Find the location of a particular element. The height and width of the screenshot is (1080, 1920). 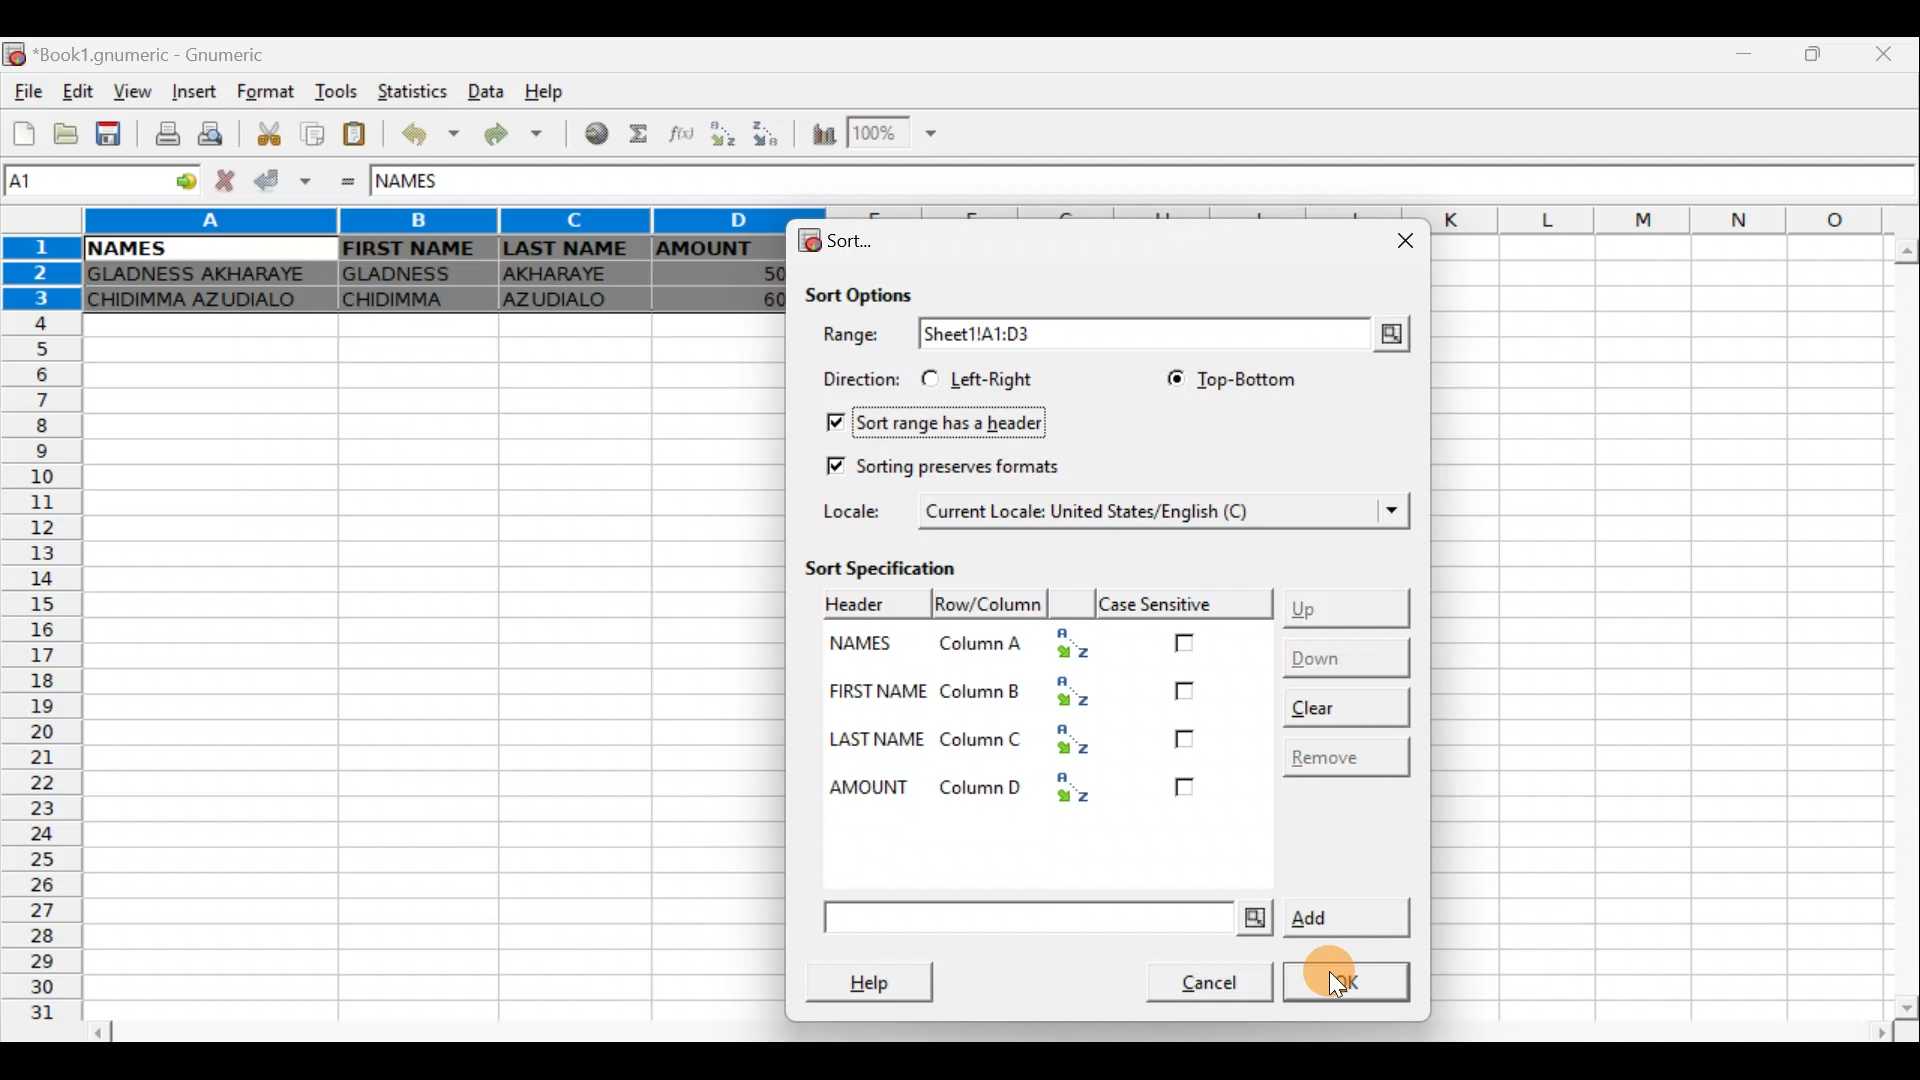

View is located at coordinates (127, 92).